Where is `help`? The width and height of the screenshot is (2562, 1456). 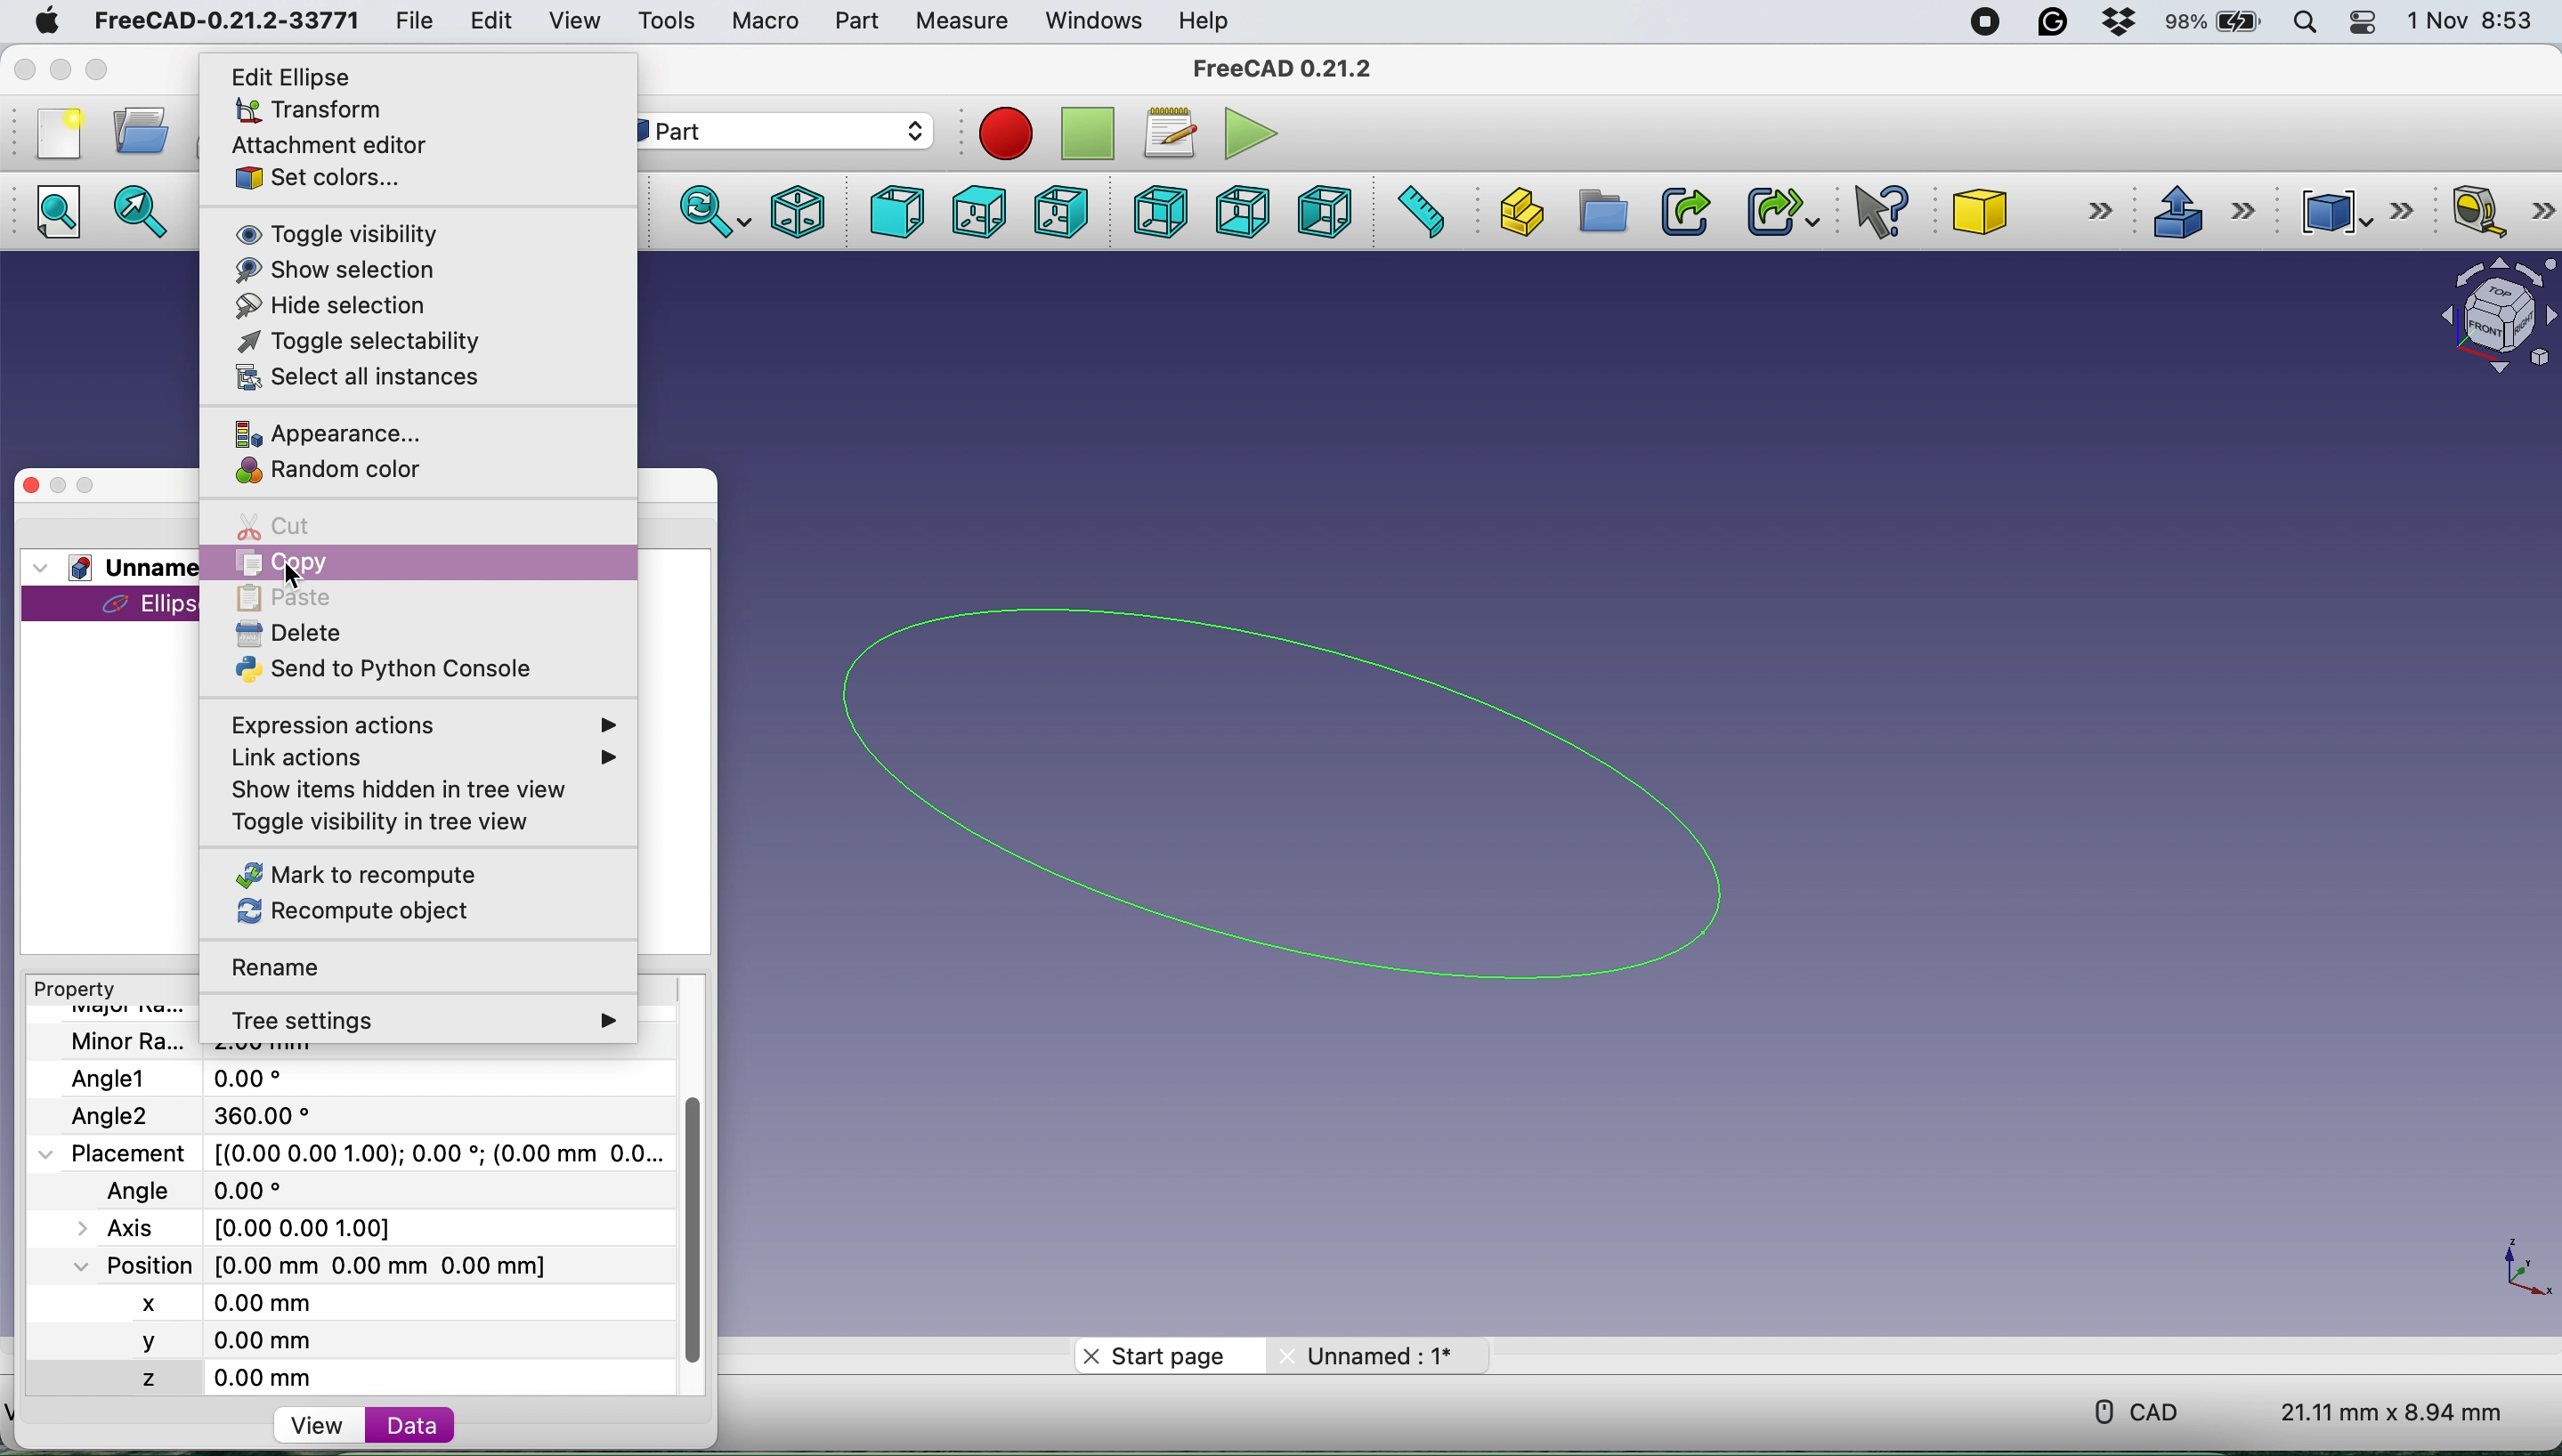 help is located at coordinates (1211, 19).